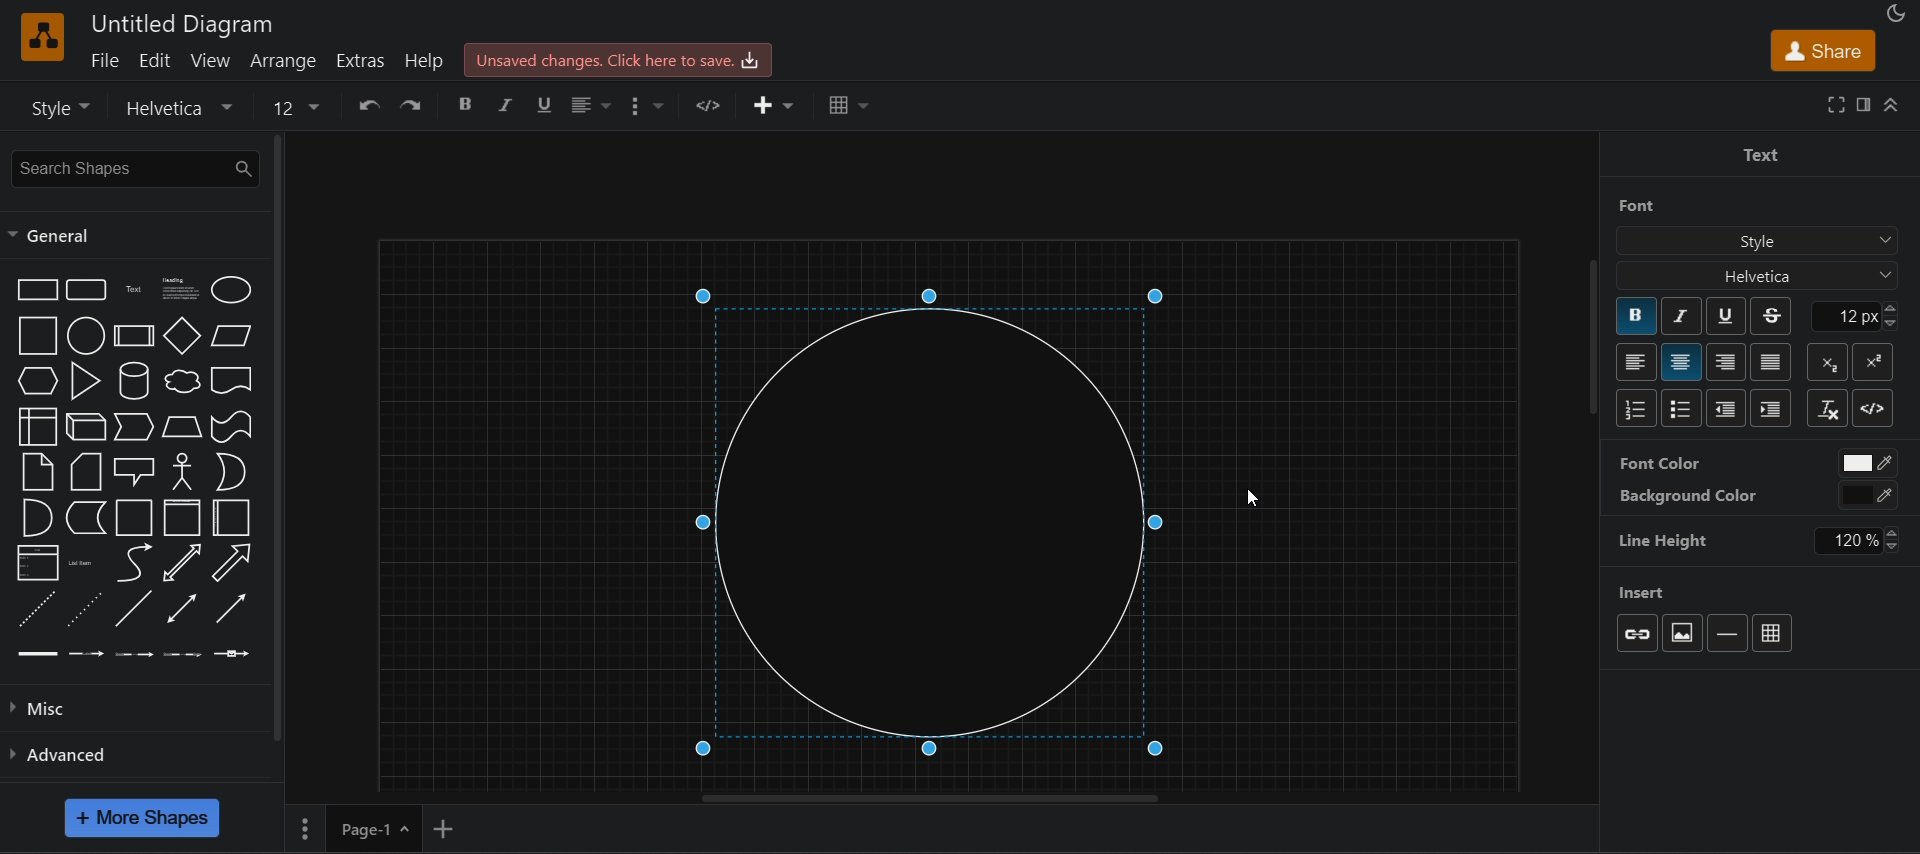 The width and height of the screenshot is (1920, 854). What do you see at coordinates (1756, 274) in the screenshot?
I see `helvetica` at bounding box center [1756, 274].